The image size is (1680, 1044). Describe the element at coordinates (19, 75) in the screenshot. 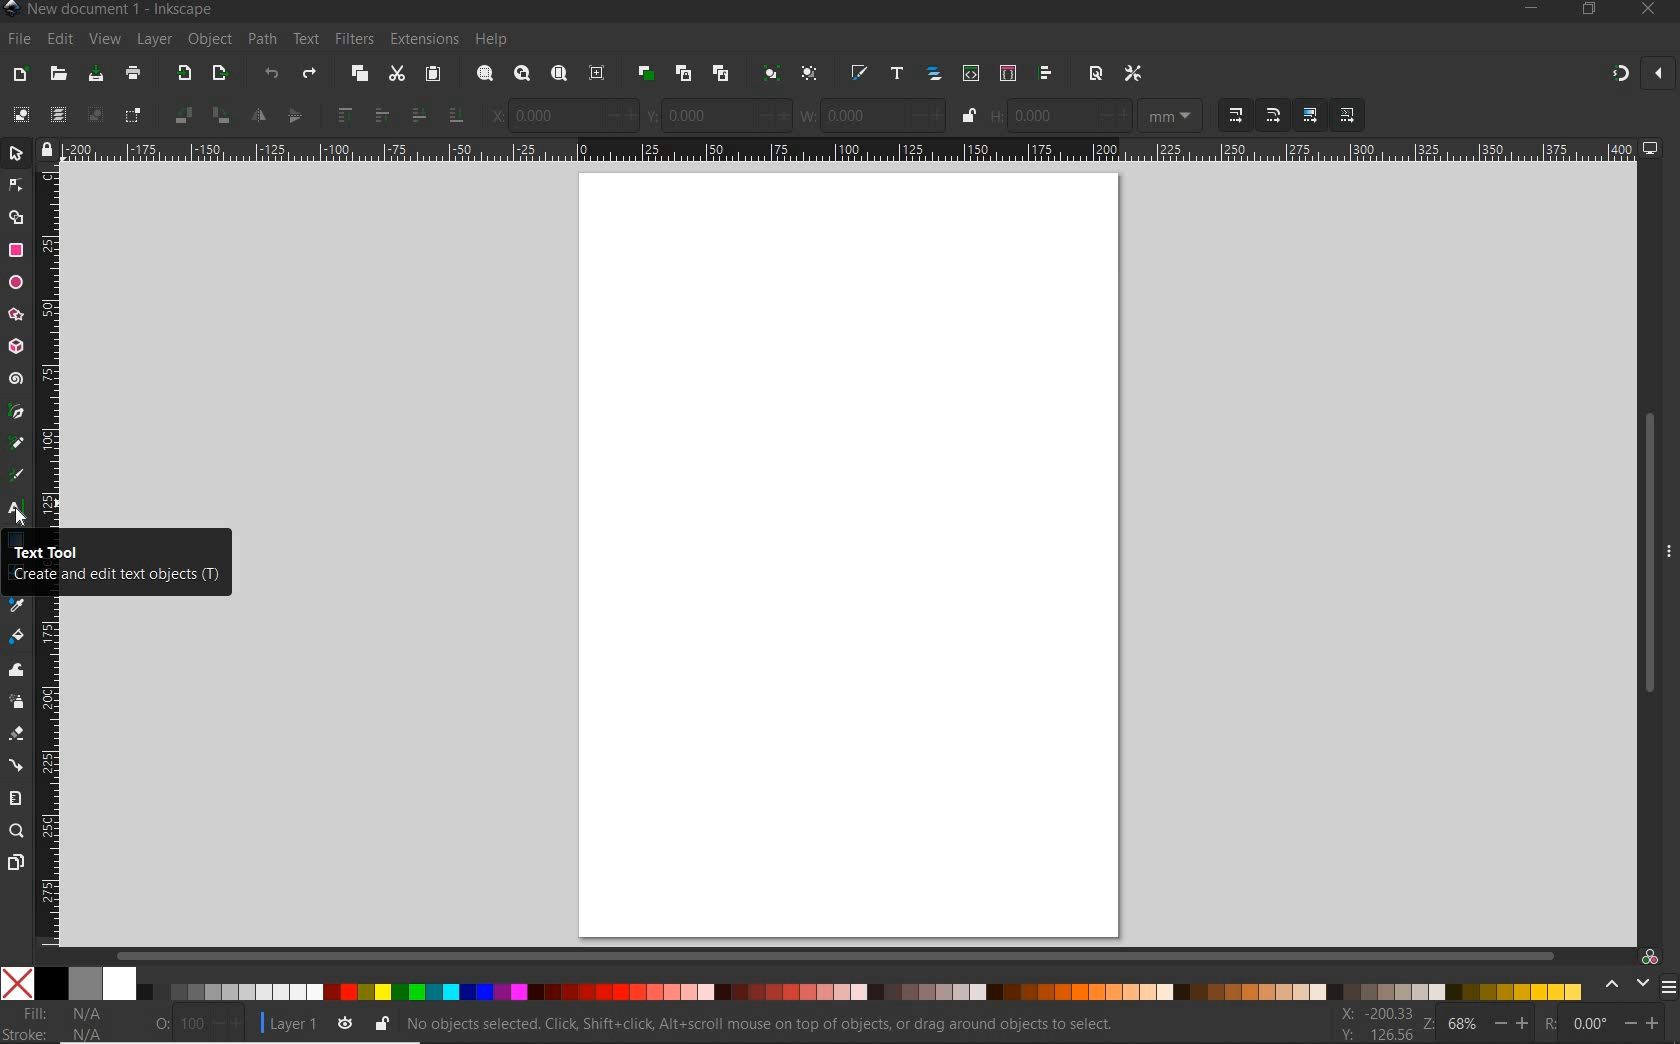

I see `new` at that location.